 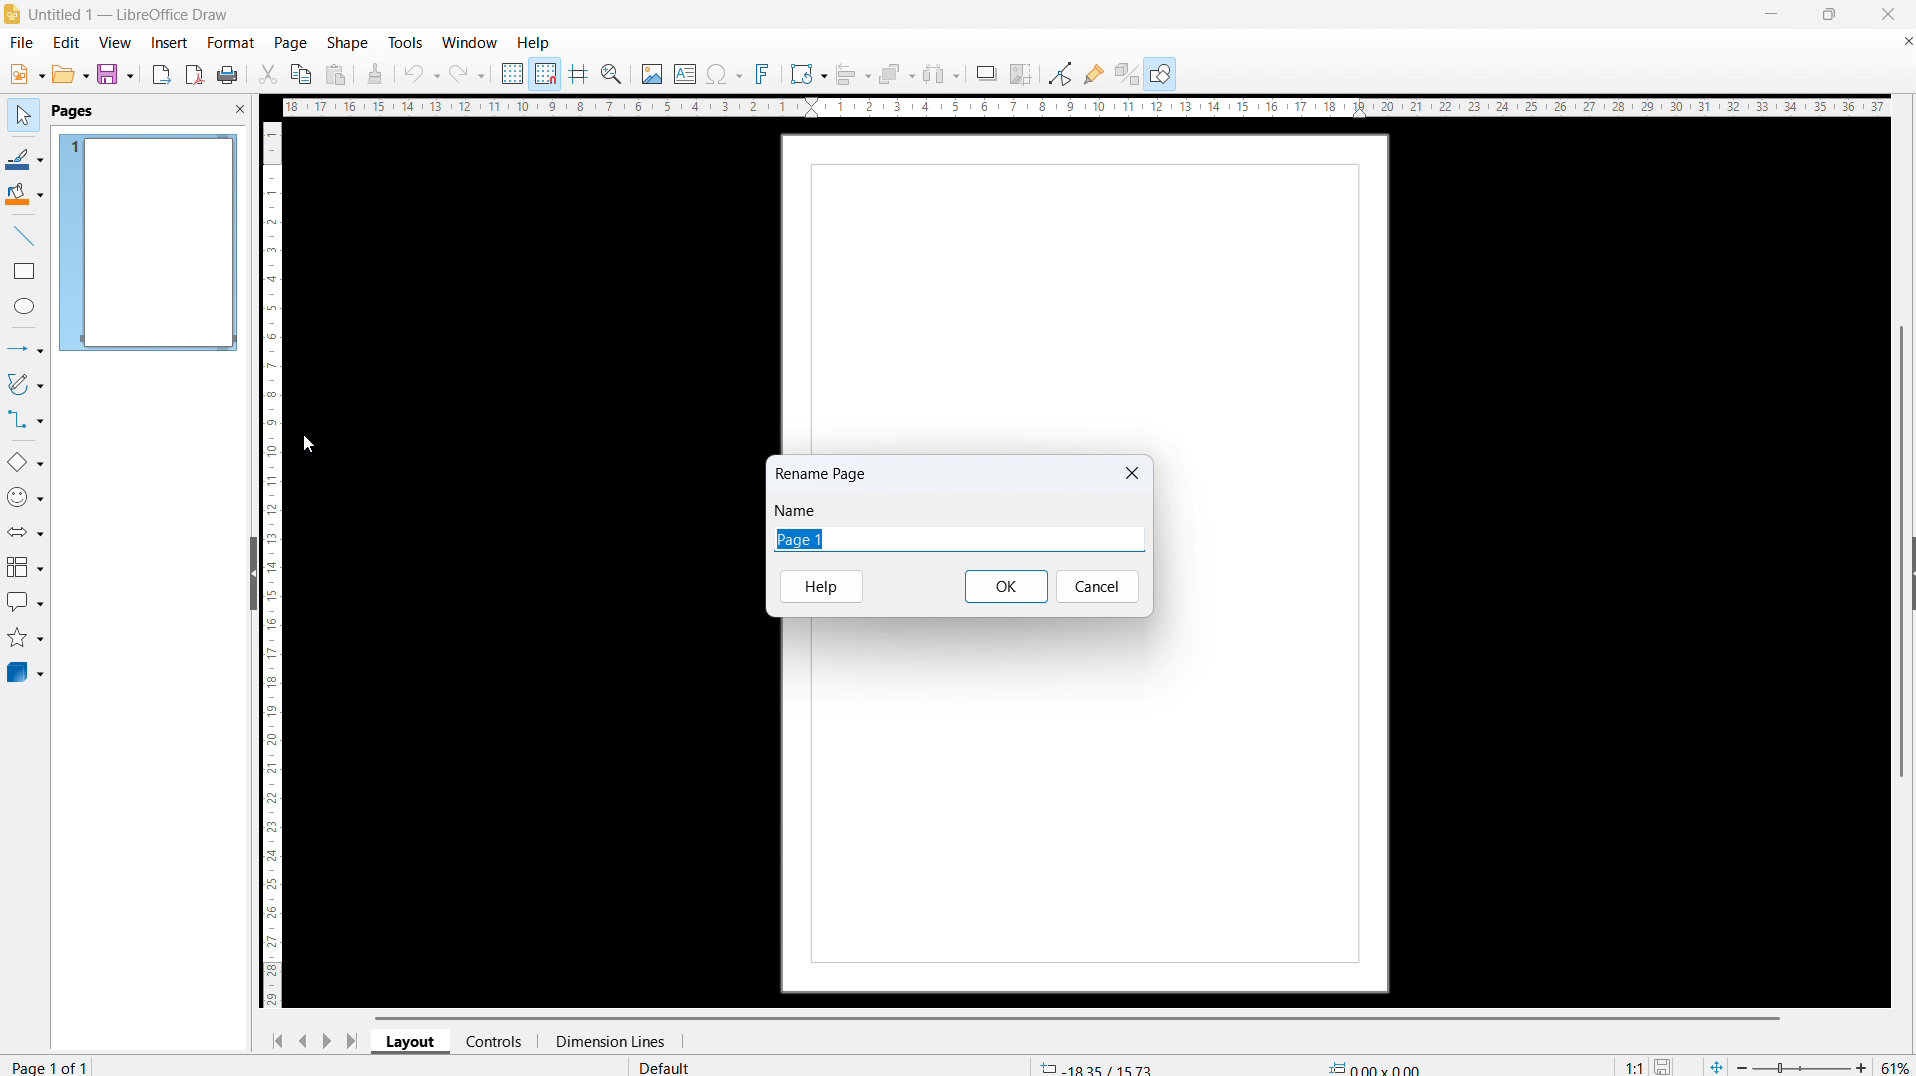 What do you see at coordinates (25, 532) in the screenshot?
I see `block arrows` at bounding box center [25, 532].